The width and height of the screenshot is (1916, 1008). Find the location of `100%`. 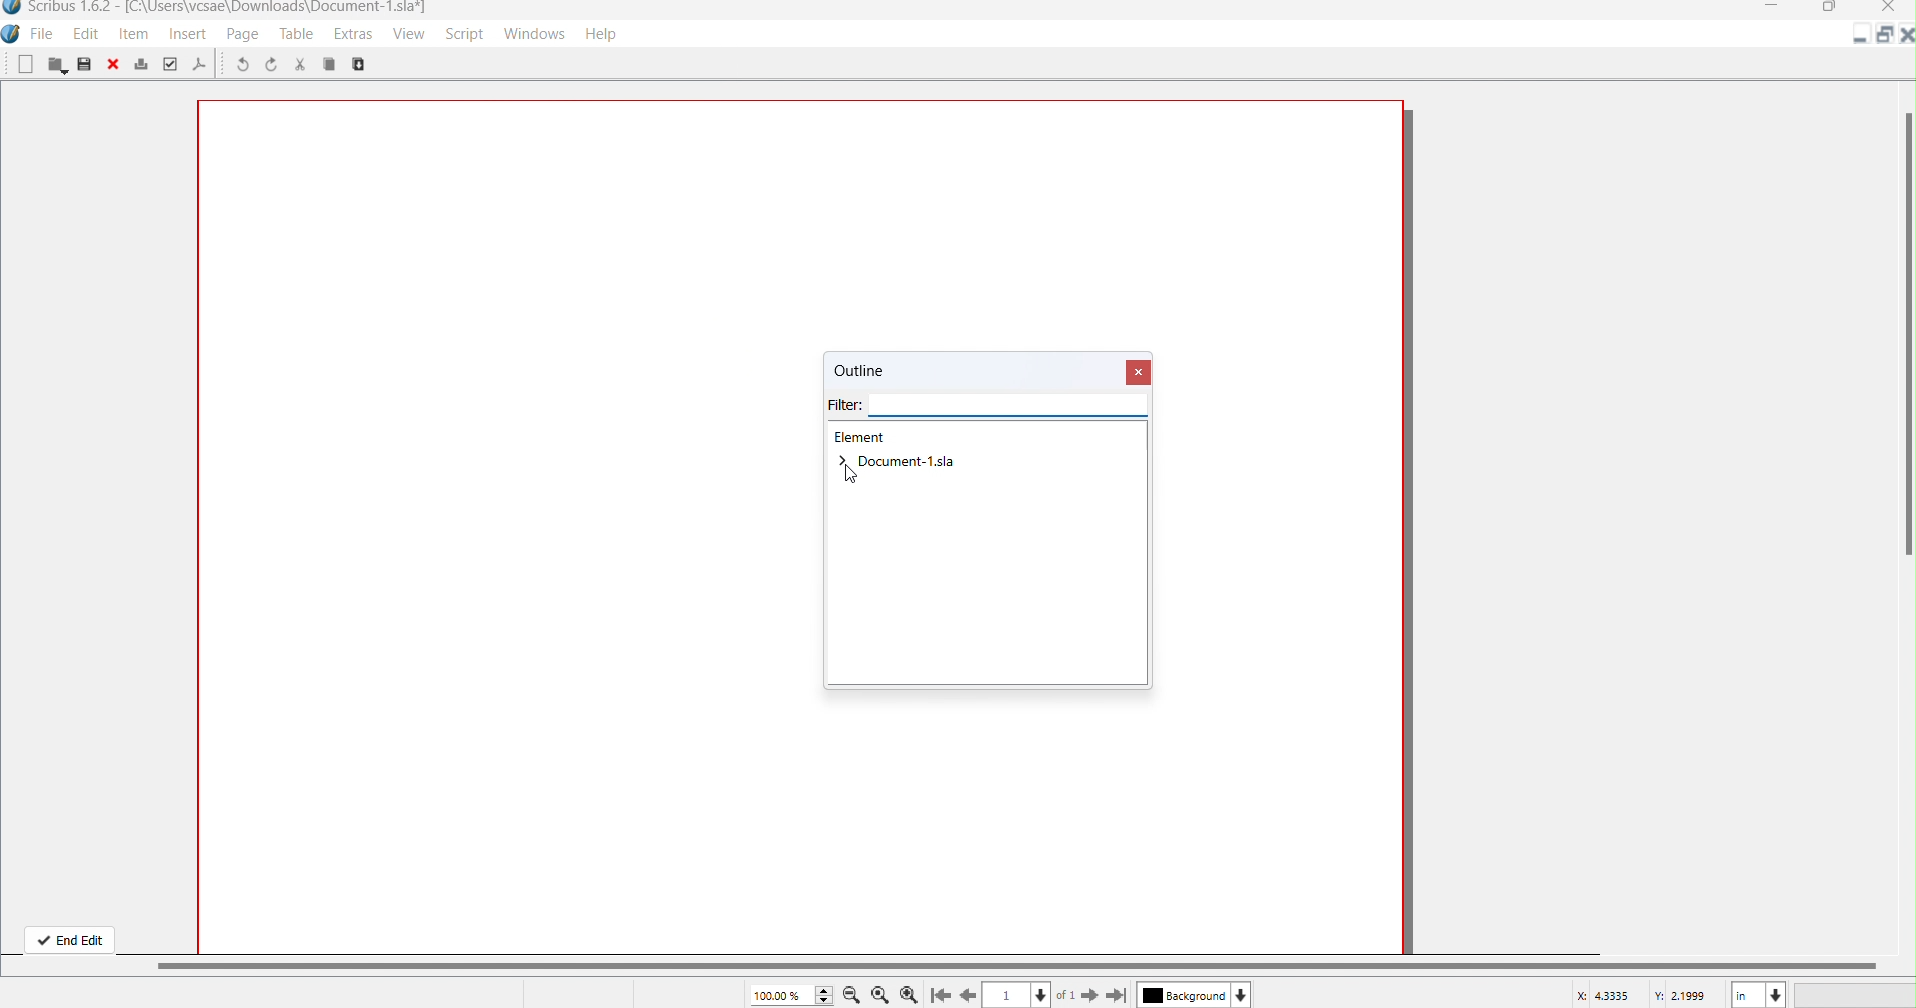

100% is located at coordinates (791, 994).